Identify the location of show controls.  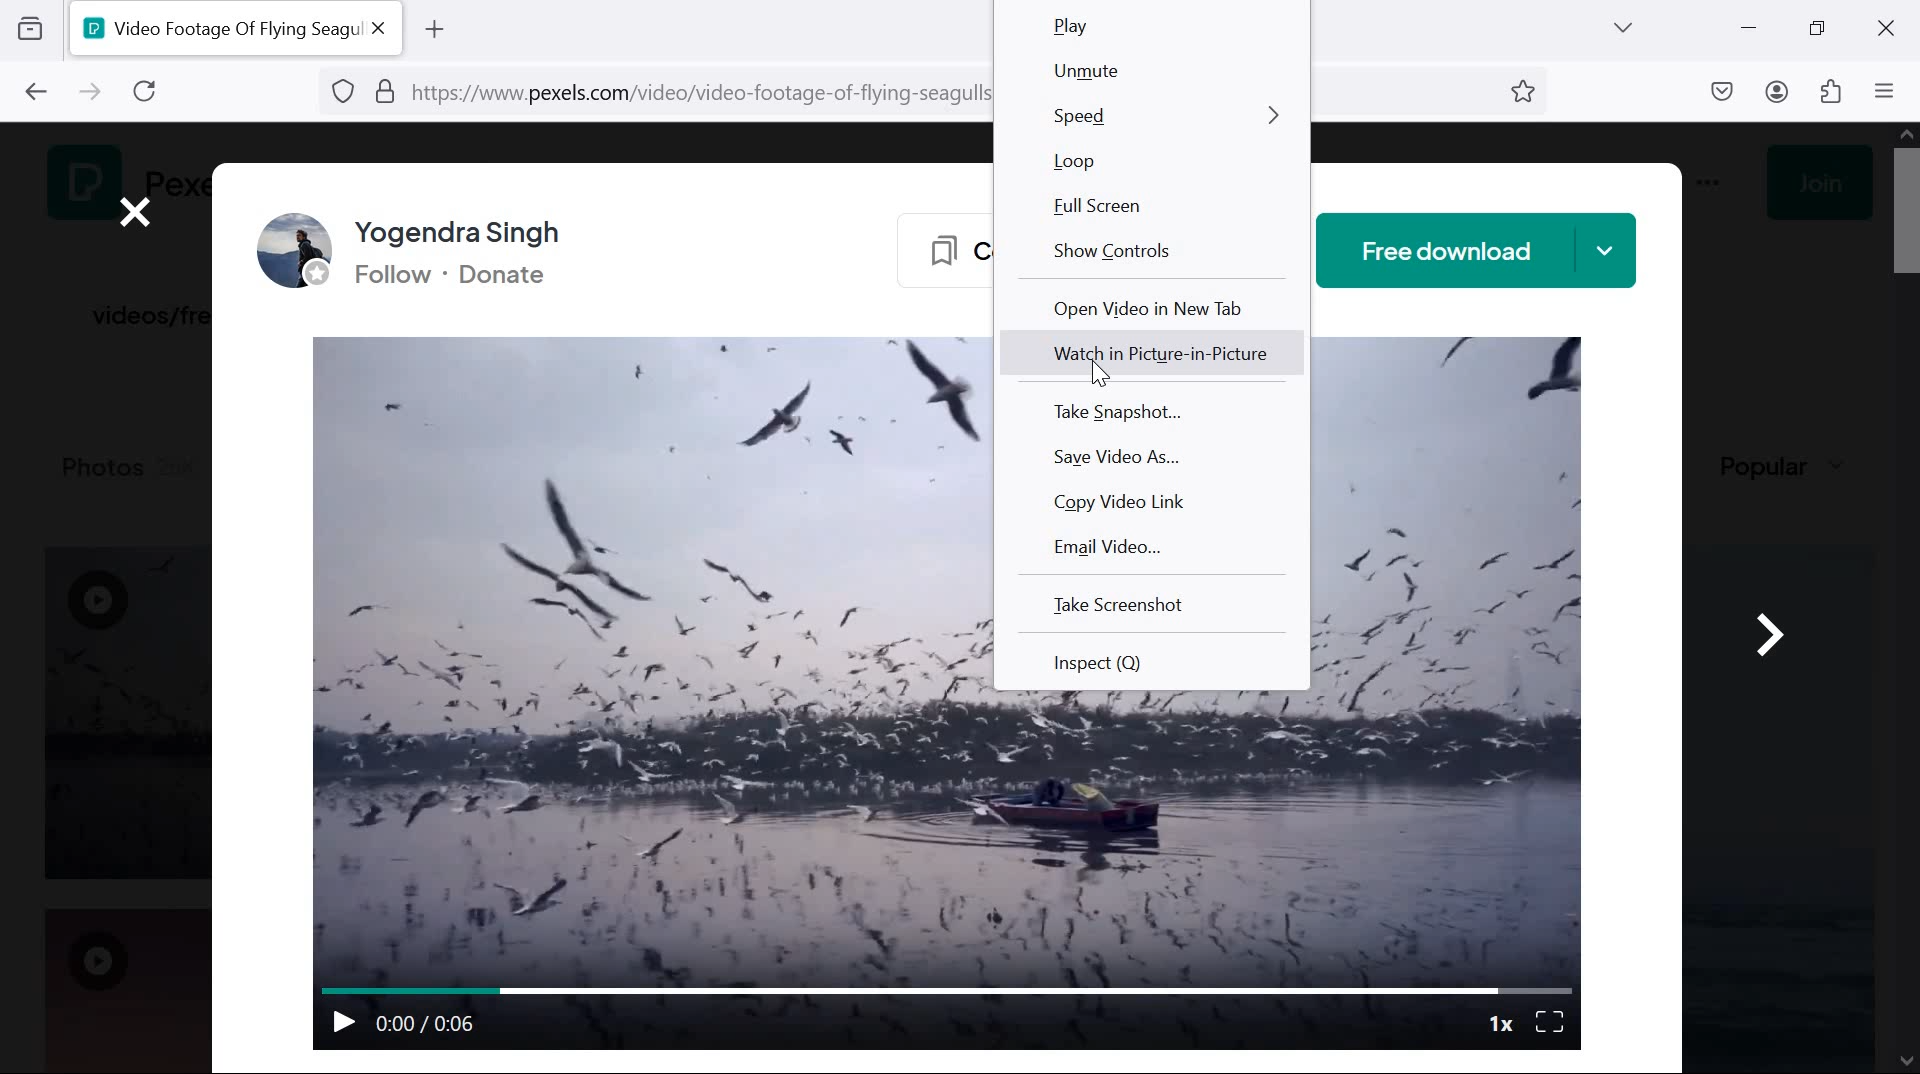
(1147, 251).